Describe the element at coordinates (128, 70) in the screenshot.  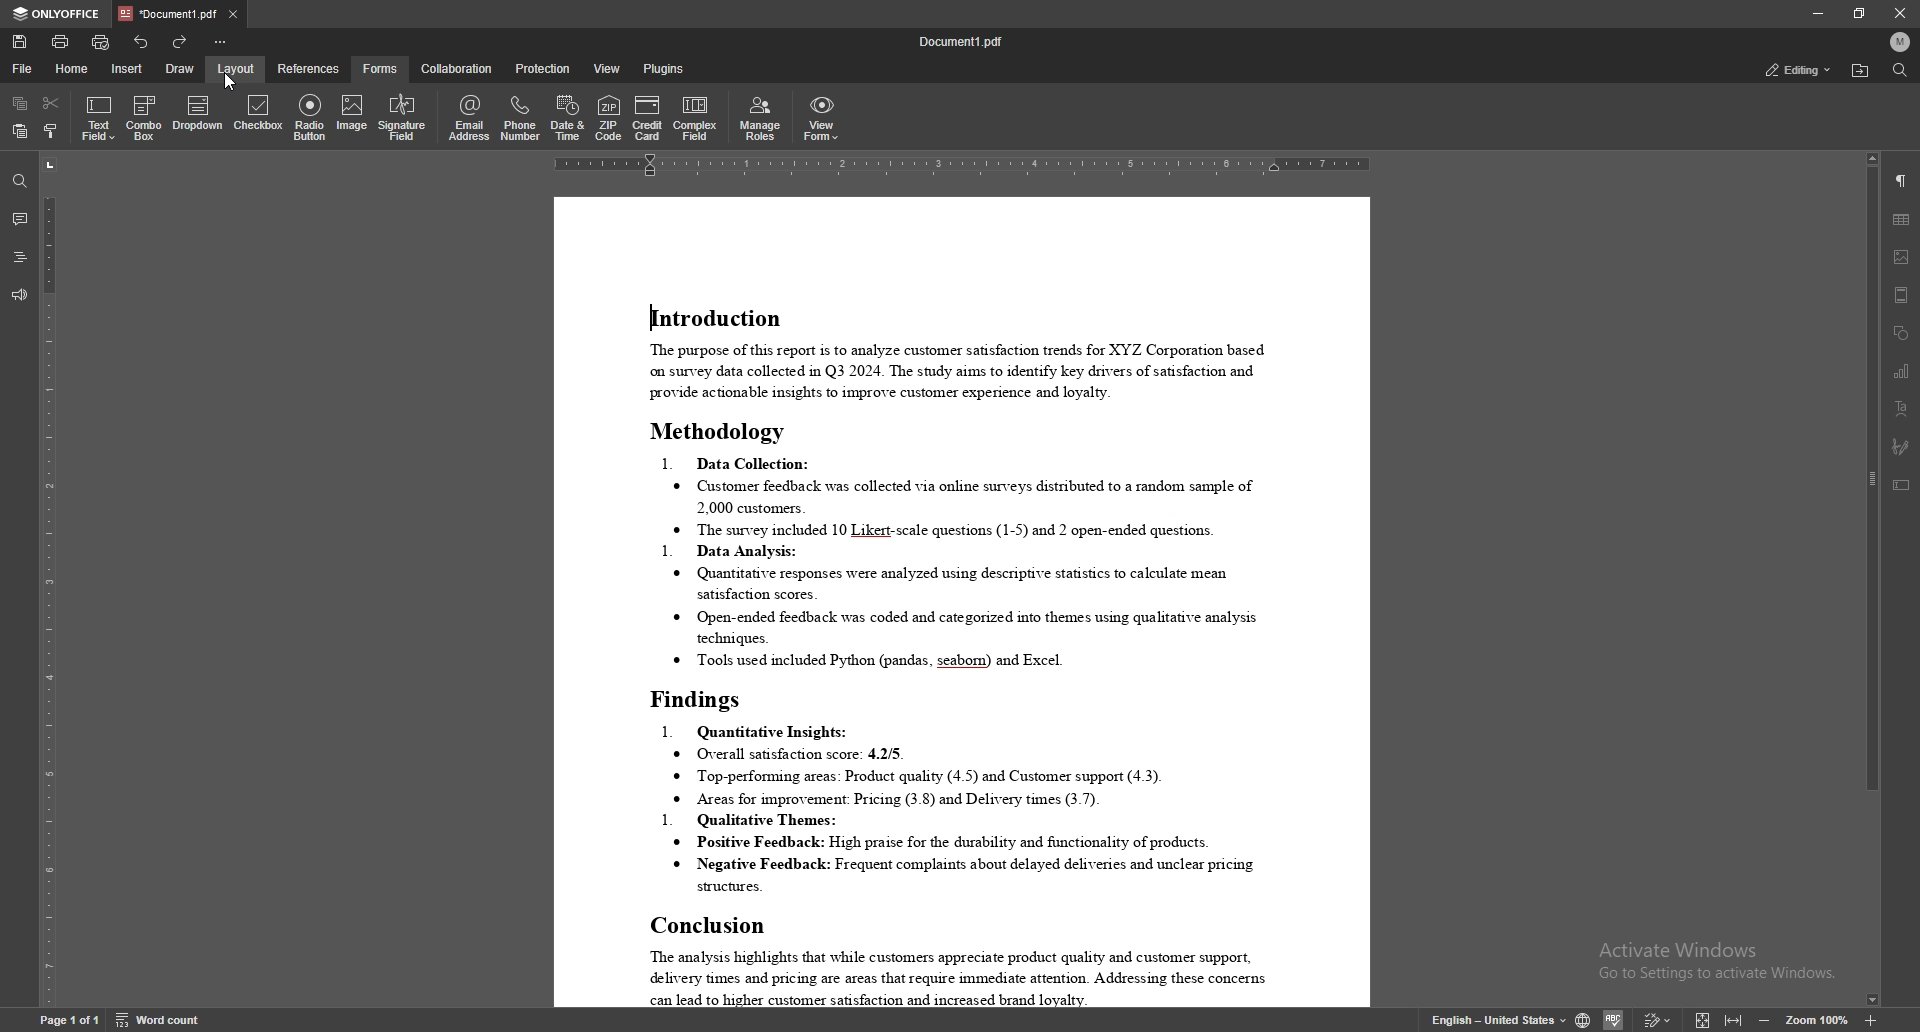
I see `insert` at that location.